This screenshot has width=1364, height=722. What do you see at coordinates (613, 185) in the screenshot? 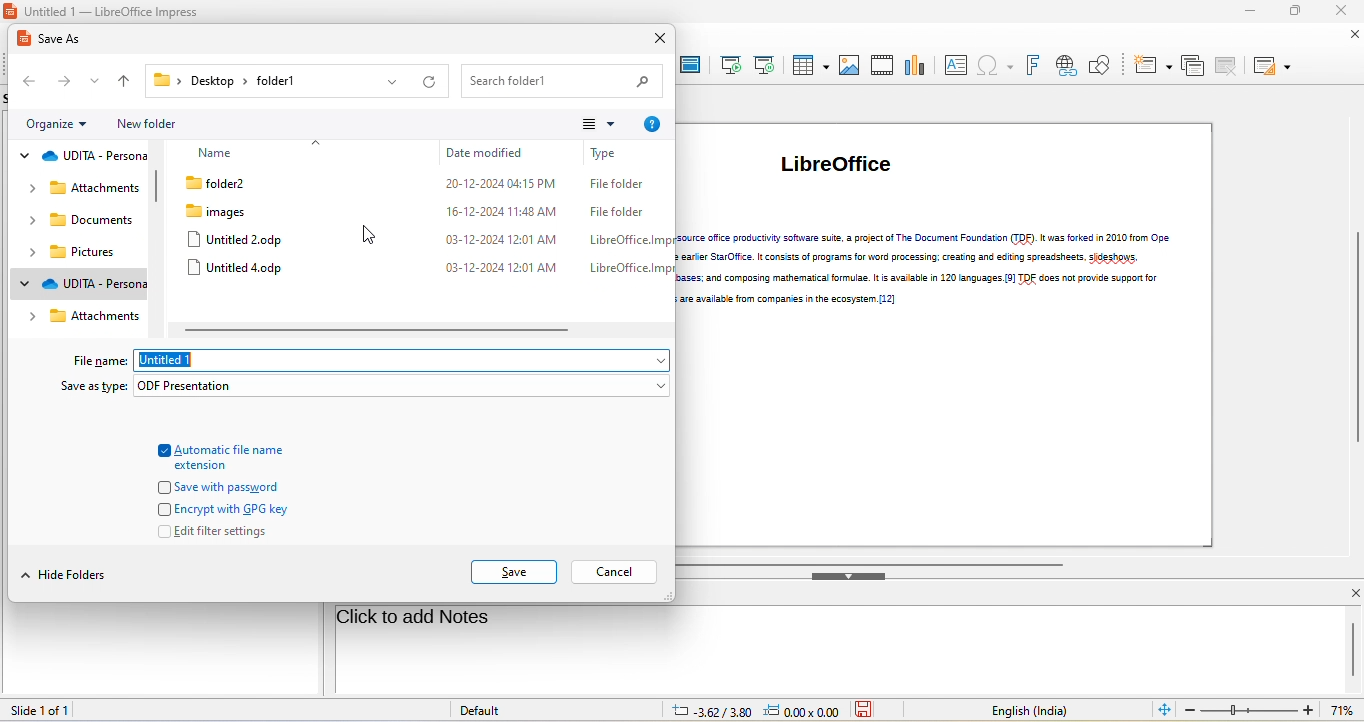
I see `File folder` at bounding box center [613, 185].